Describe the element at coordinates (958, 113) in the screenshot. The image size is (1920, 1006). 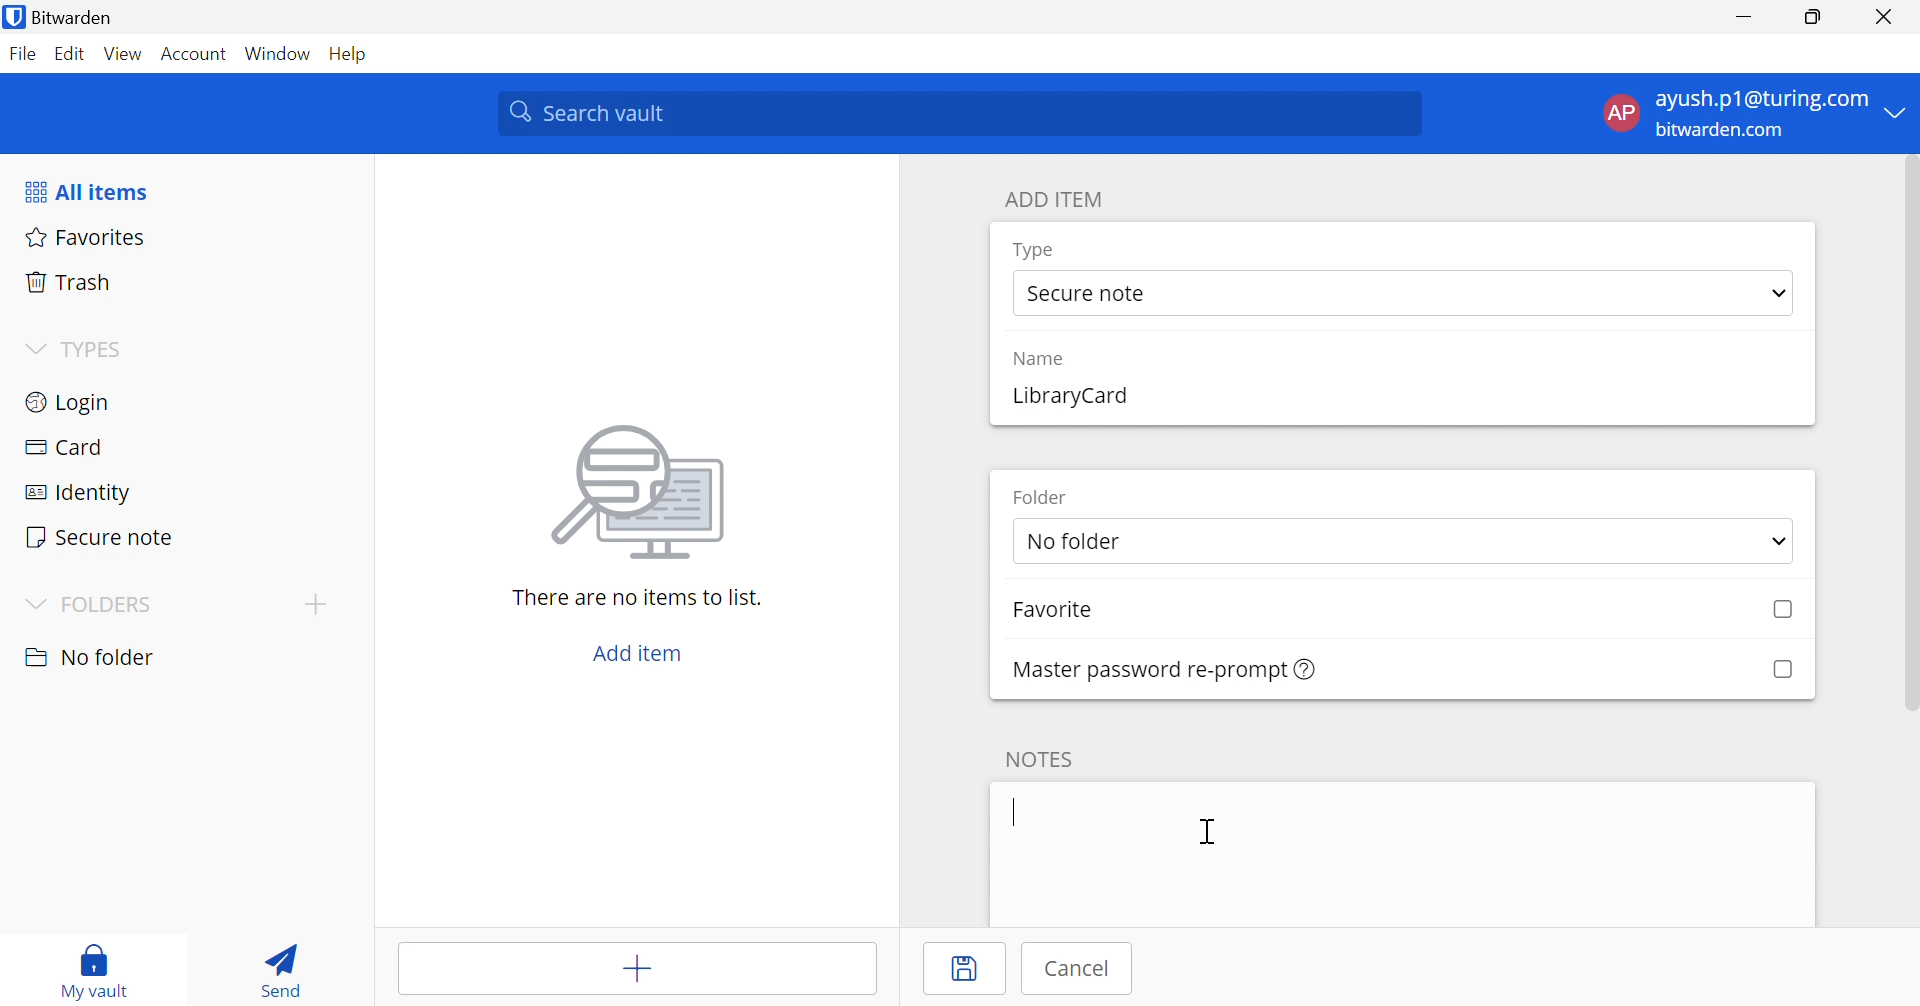
I see `Search vault` at that location.